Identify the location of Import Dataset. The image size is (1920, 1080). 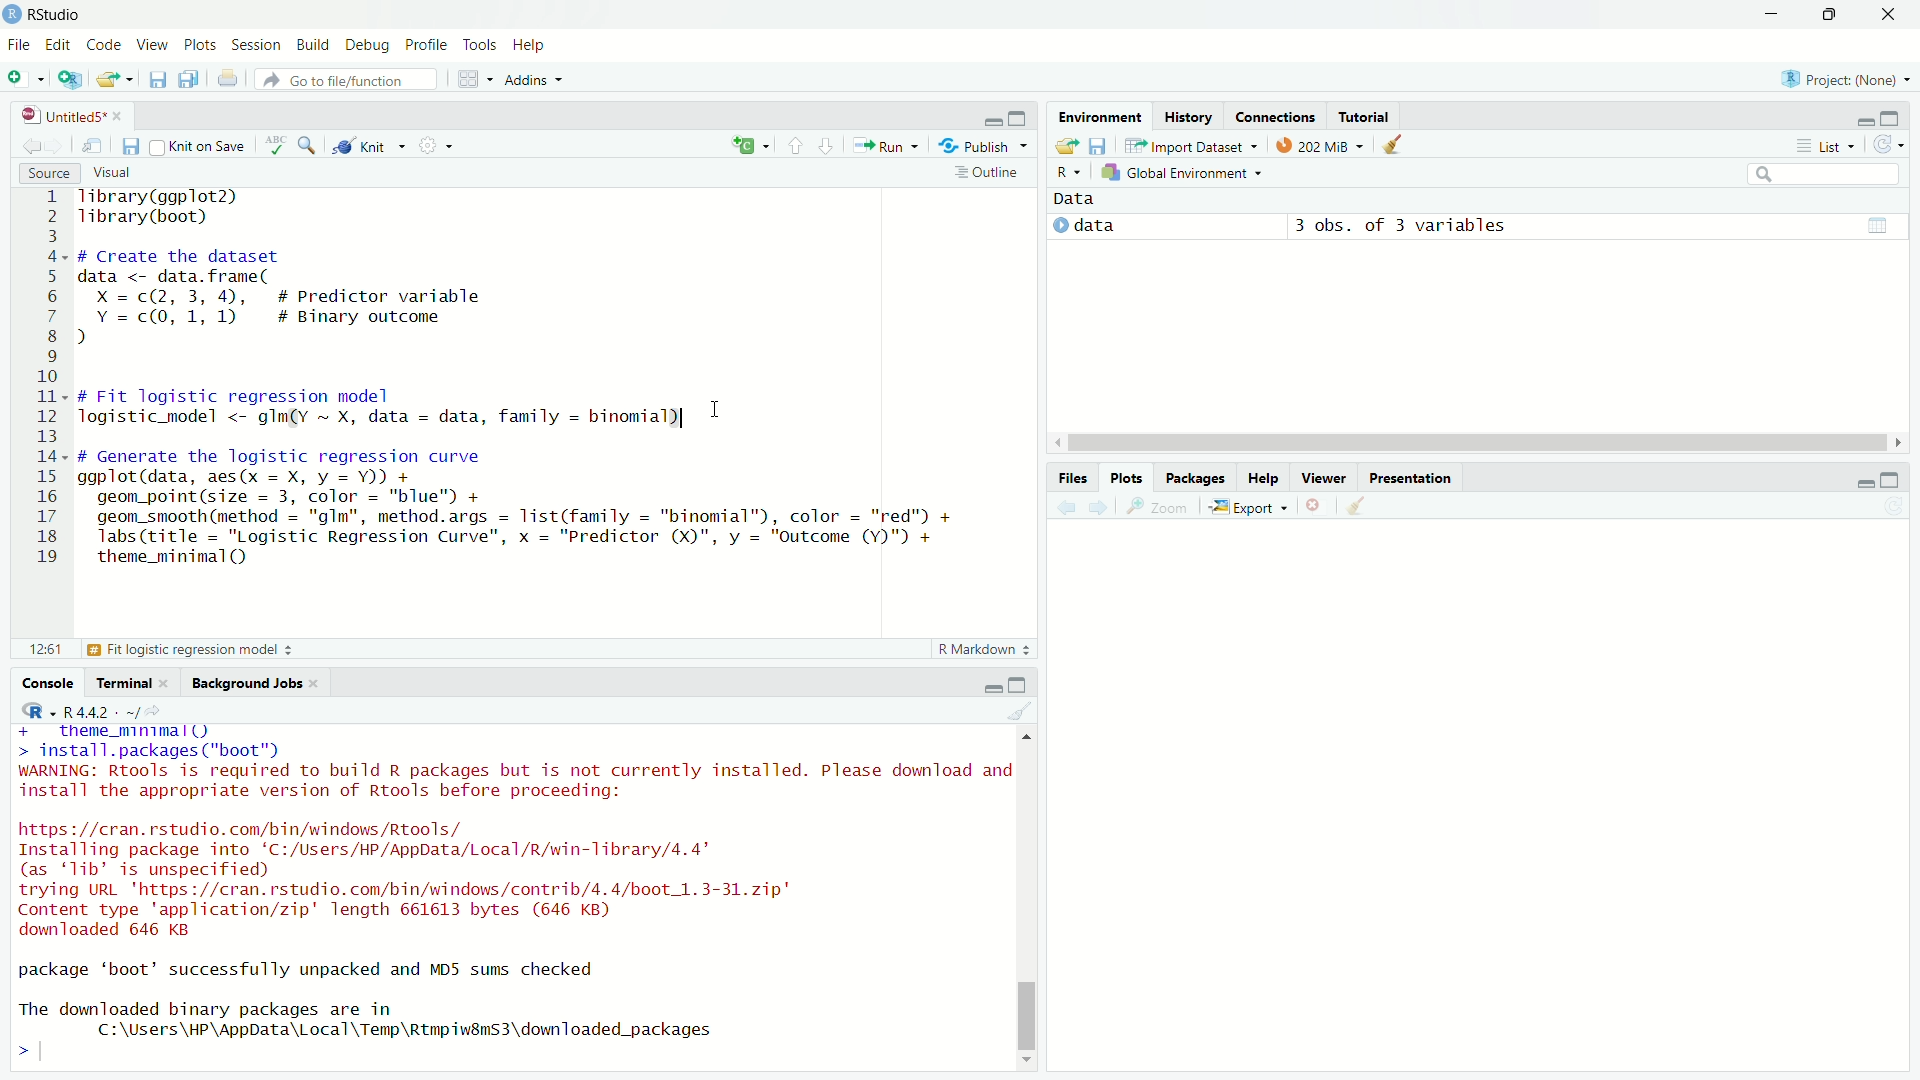
(1191, 145).